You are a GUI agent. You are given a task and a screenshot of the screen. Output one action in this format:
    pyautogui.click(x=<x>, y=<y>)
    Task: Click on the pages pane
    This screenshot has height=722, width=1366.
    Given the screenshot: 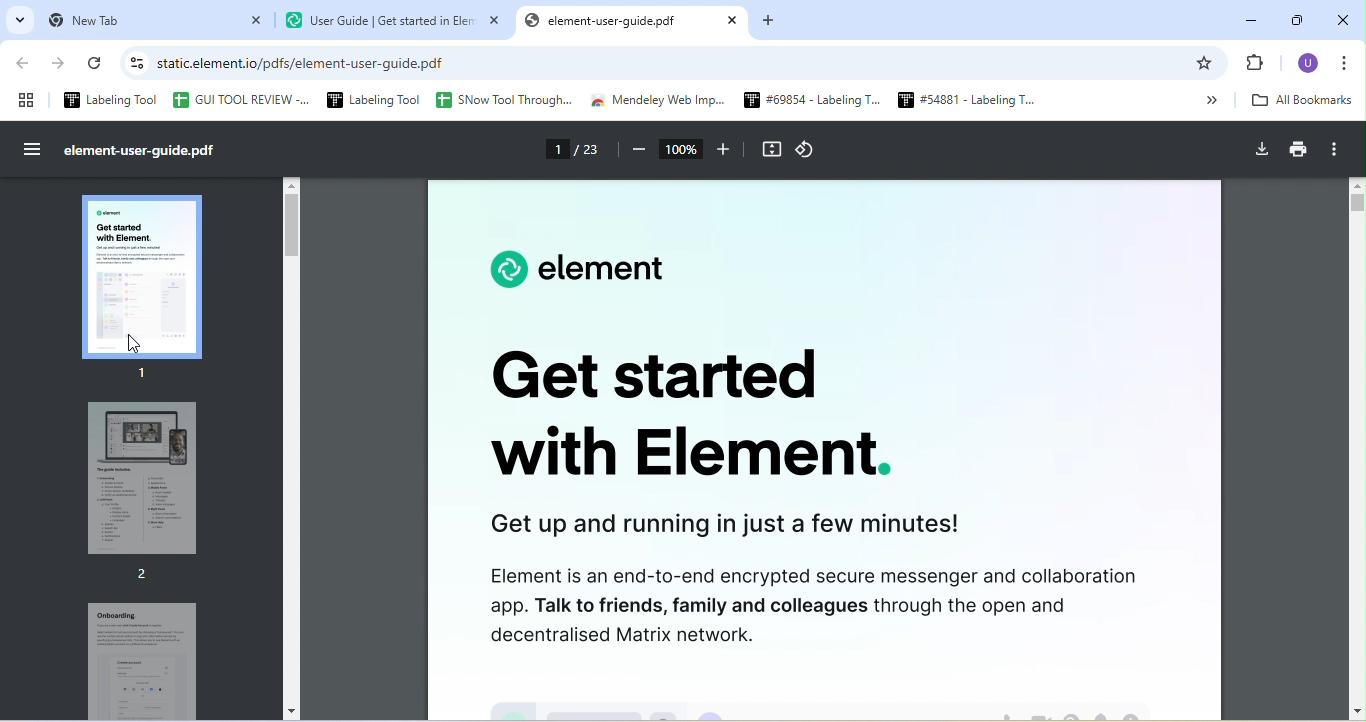 What is the action you would take?
    pyautogui.click(x=151, y=281)
    